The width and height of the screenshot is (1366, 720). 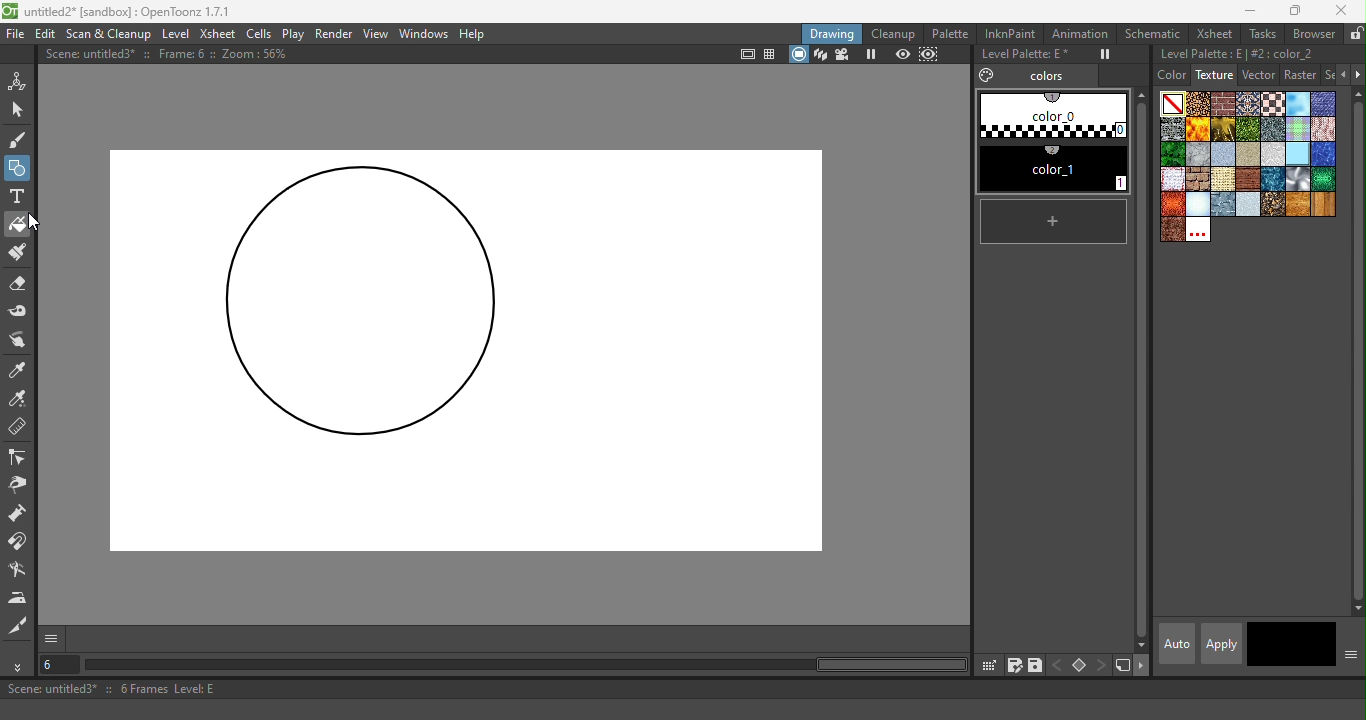 What do you see at coordinates (424, 33) in the screenshot?
I see `Windows` at bounding box center [424, 33].